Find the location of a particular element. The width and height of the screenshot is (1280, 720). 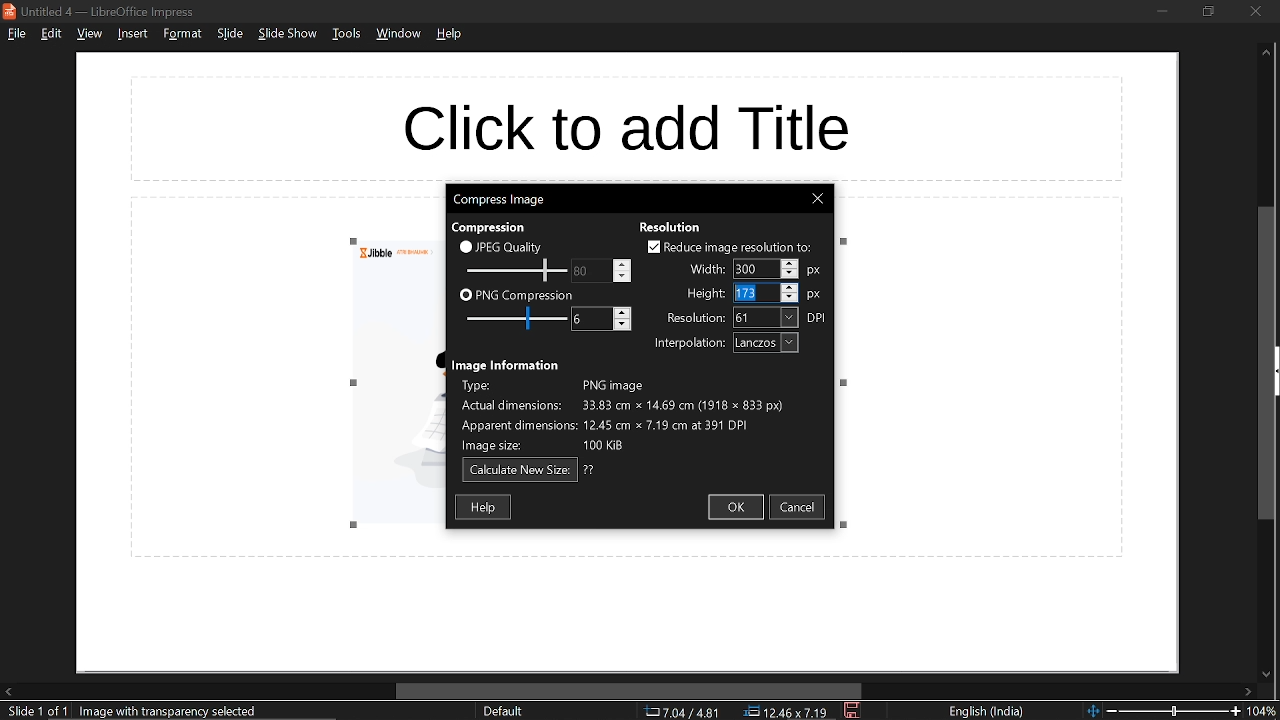

change zoom is located at coordinates (1162, 712).